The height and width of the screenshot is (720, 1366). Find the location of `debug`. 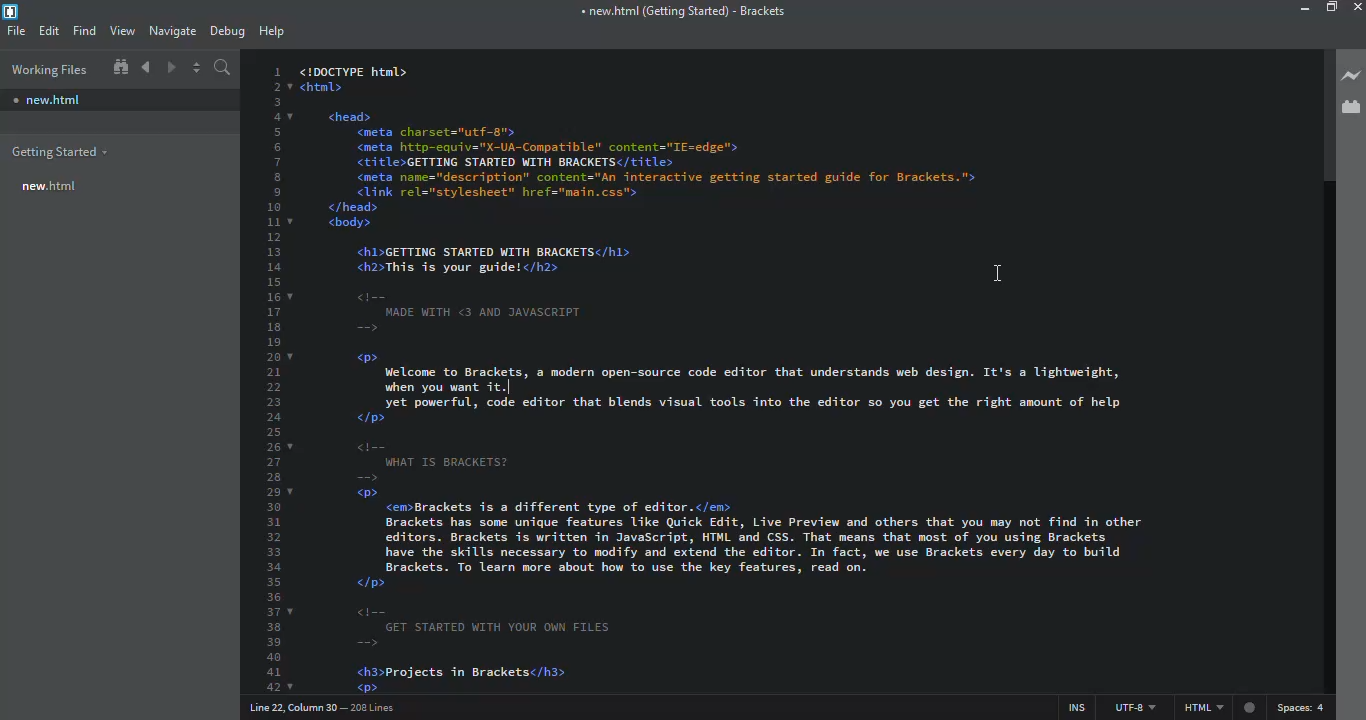

debug is located at coordinates (227, 30).